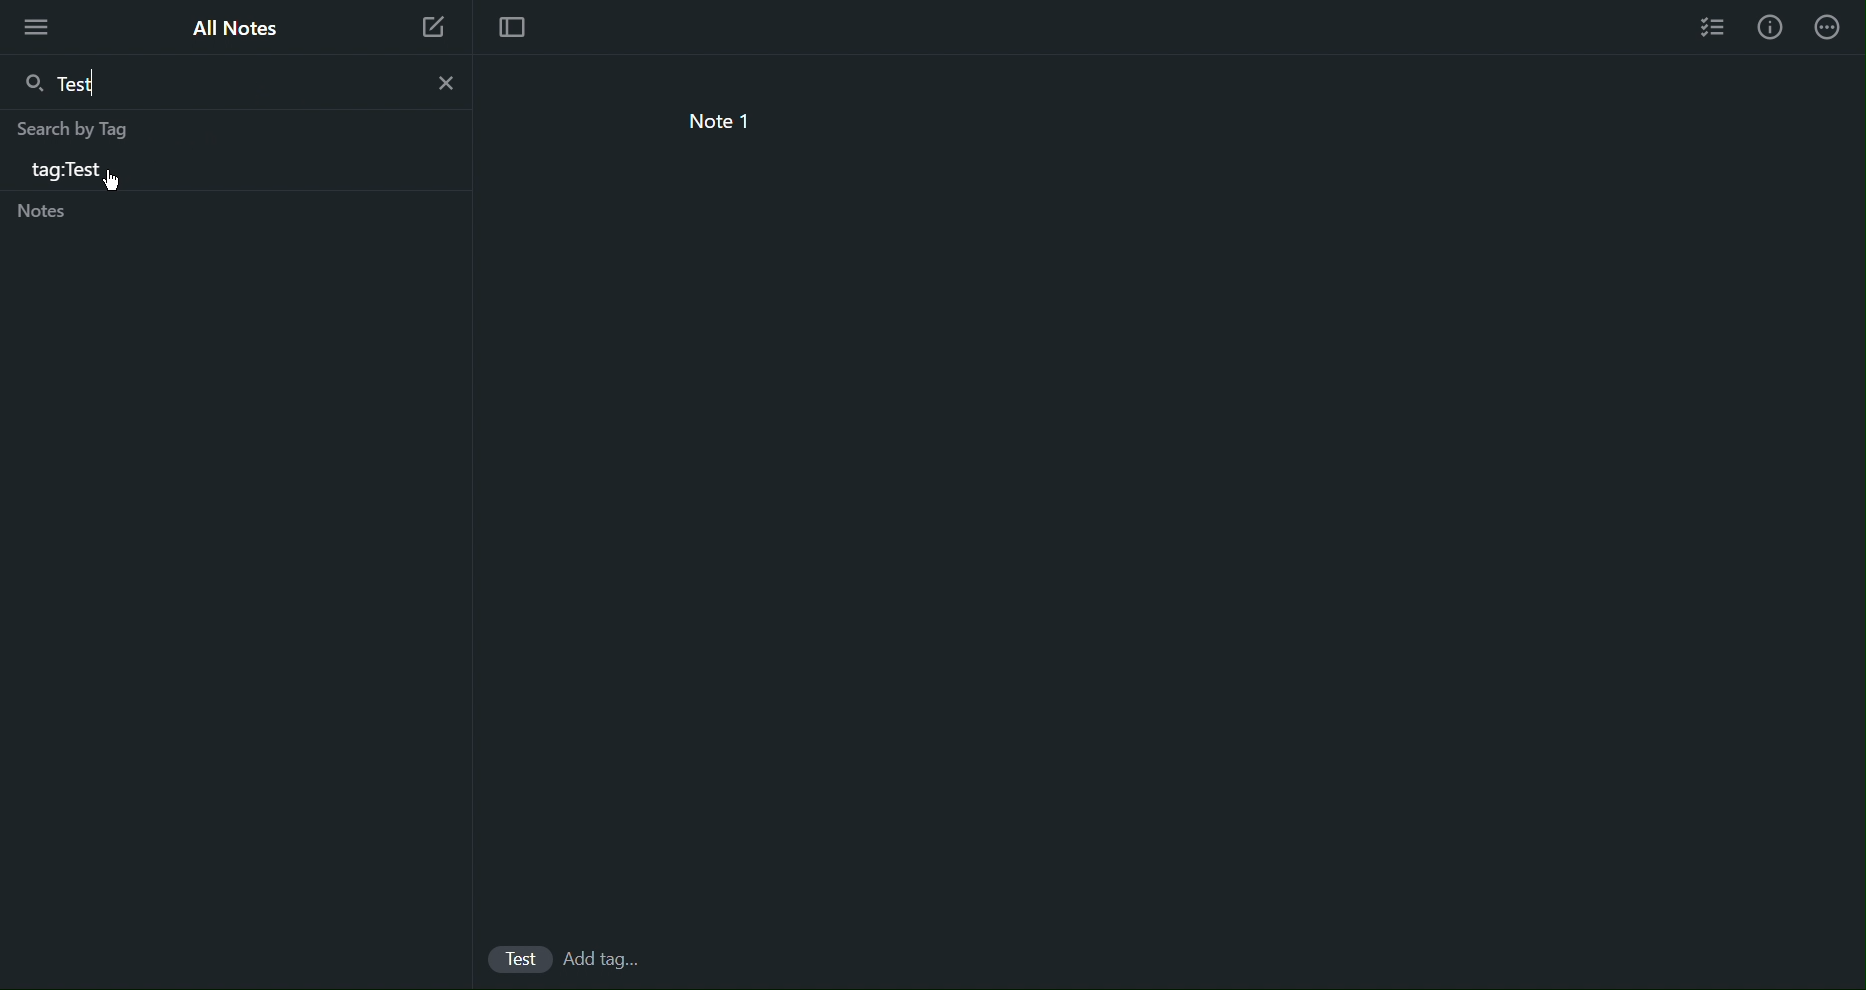 Image resolution: width=1866 pixels, height=990 pixels. Describe the element at coordinates (73, 131) in the screenshot. I see `Search by Tag` at that location.